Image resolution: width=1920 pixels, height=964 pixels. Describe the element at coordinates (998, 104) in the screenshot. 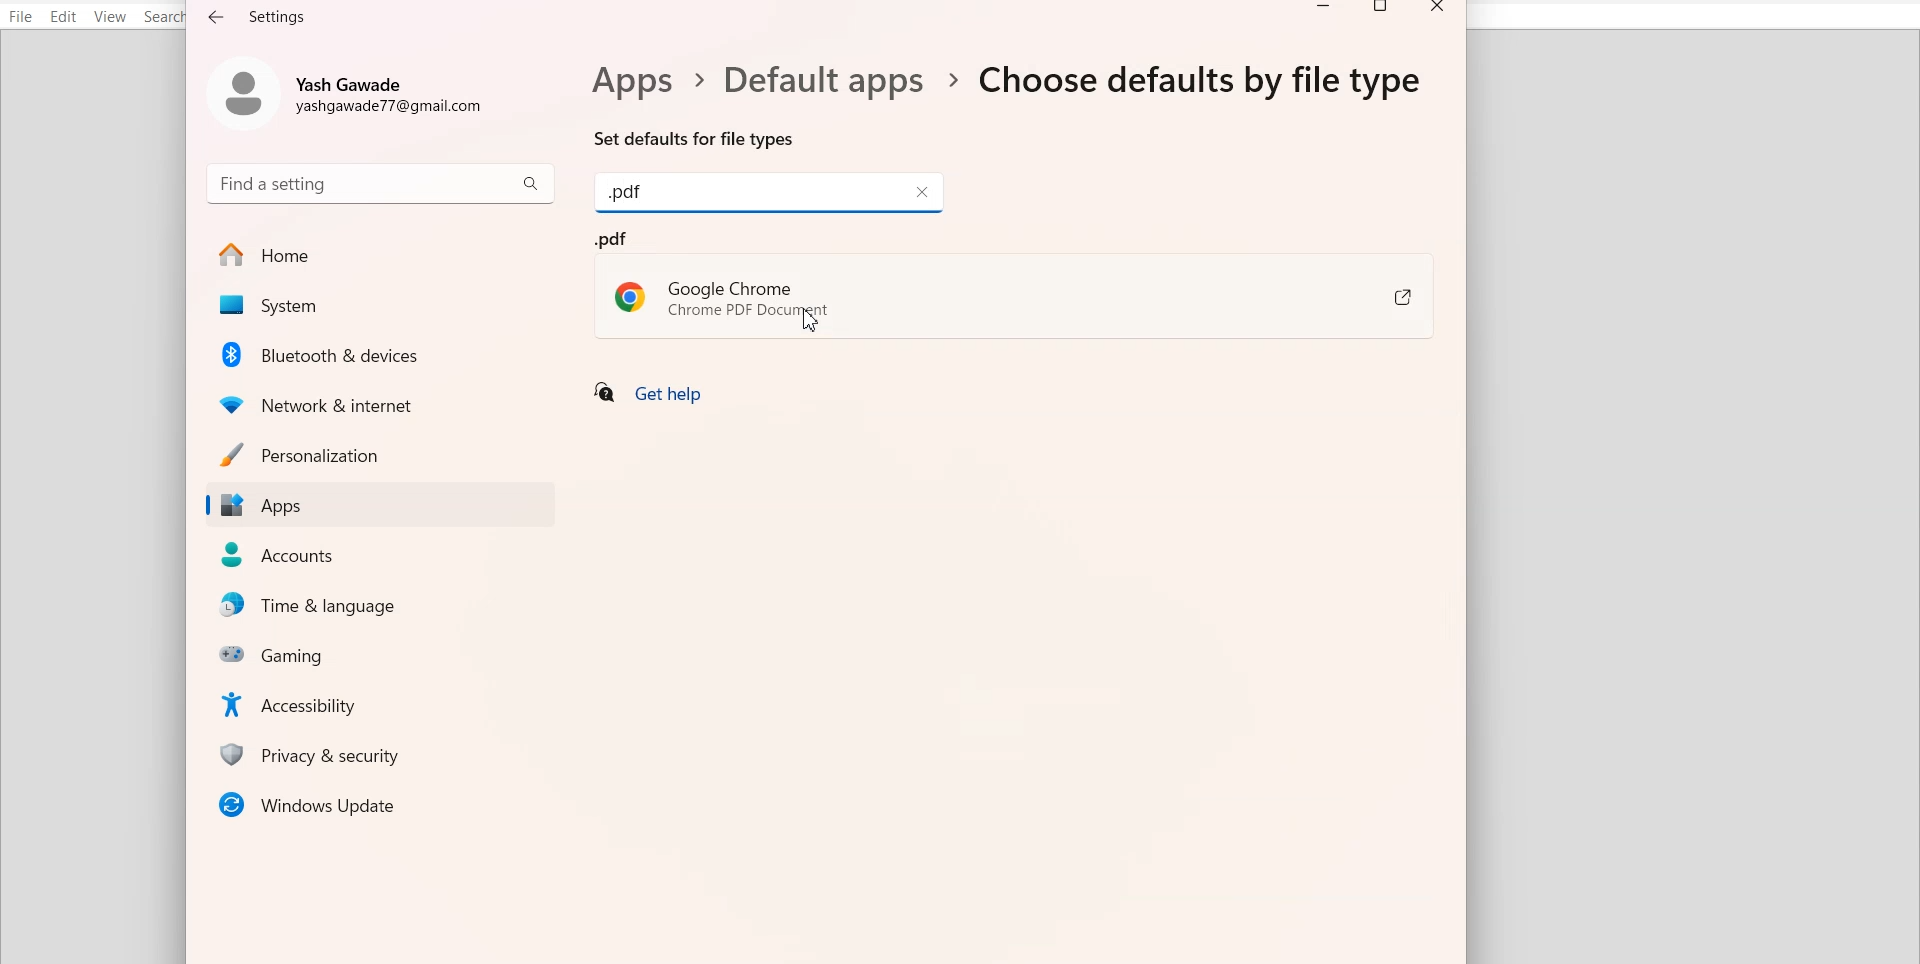

I see `Text` at that location.